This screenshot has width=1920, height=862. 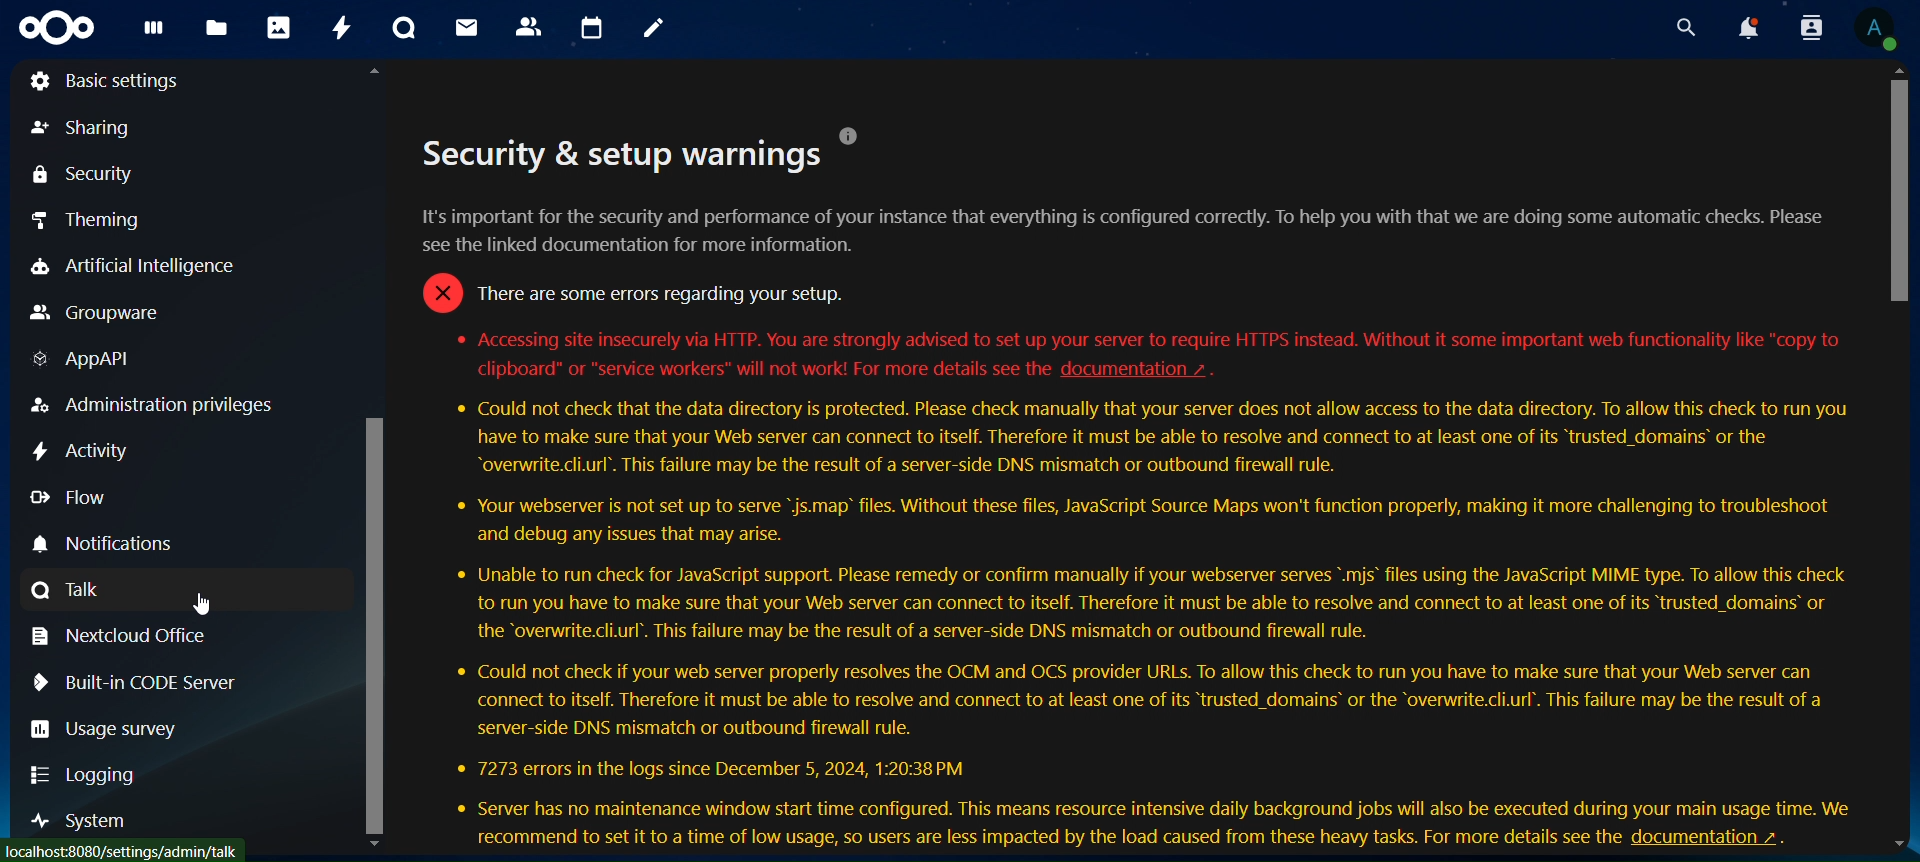 What do you see at coordinates (160, 36) in the screenshot?
I see `dashboard` at bounding box center [160, 36].